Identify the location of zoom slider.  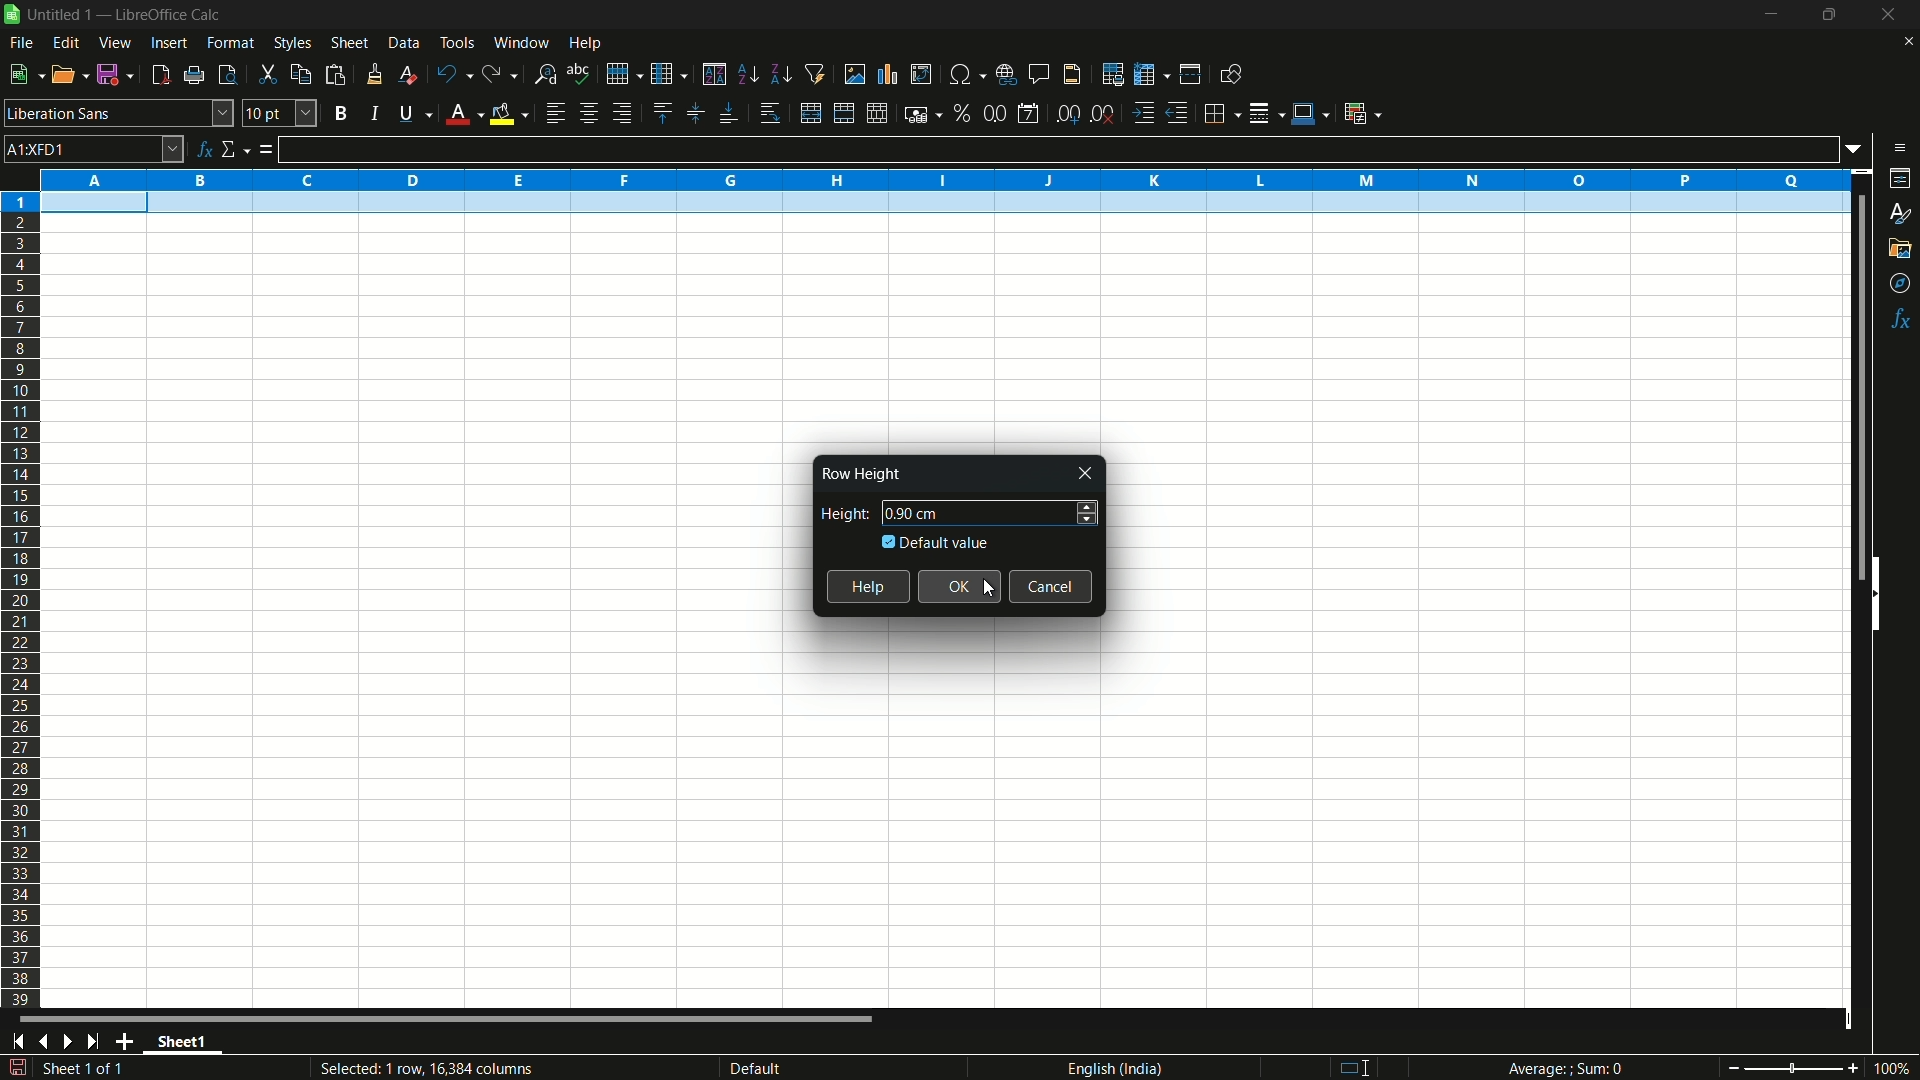
(1792, 1067).